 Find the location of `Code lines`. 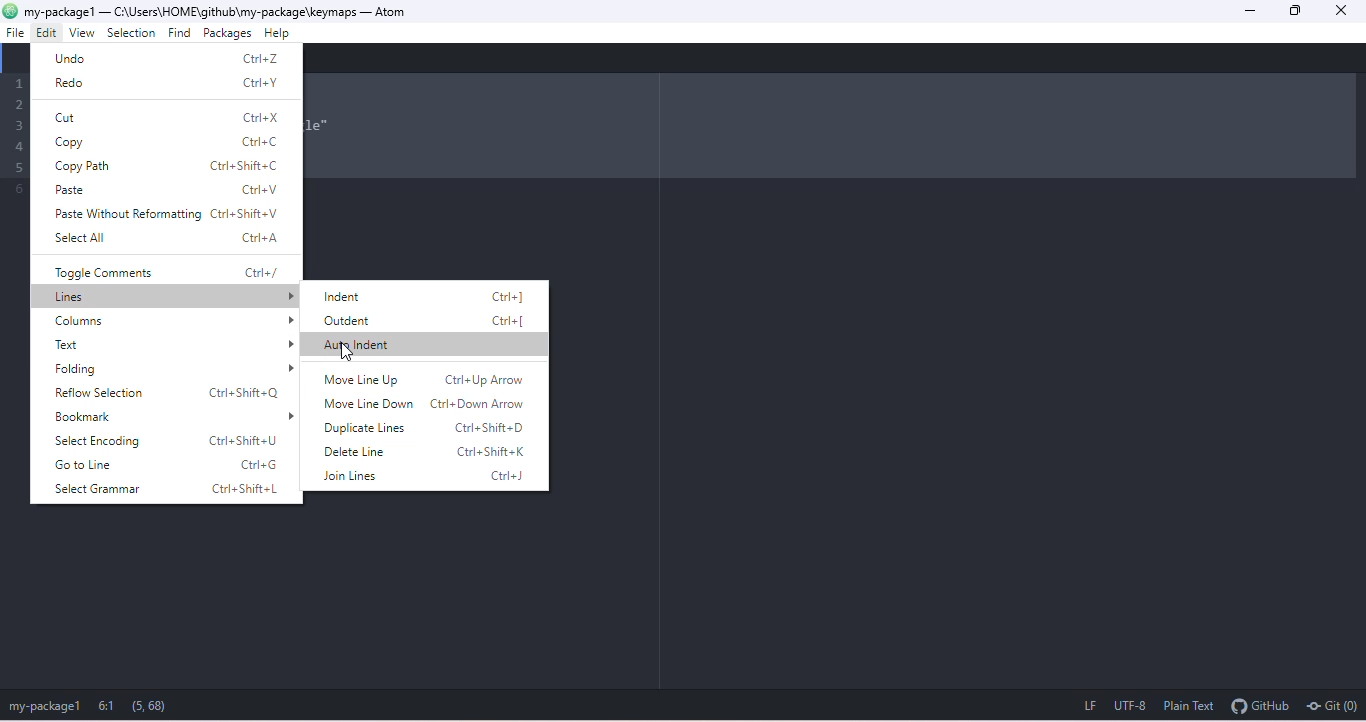

Code lines is located at coordinates (13, 140).